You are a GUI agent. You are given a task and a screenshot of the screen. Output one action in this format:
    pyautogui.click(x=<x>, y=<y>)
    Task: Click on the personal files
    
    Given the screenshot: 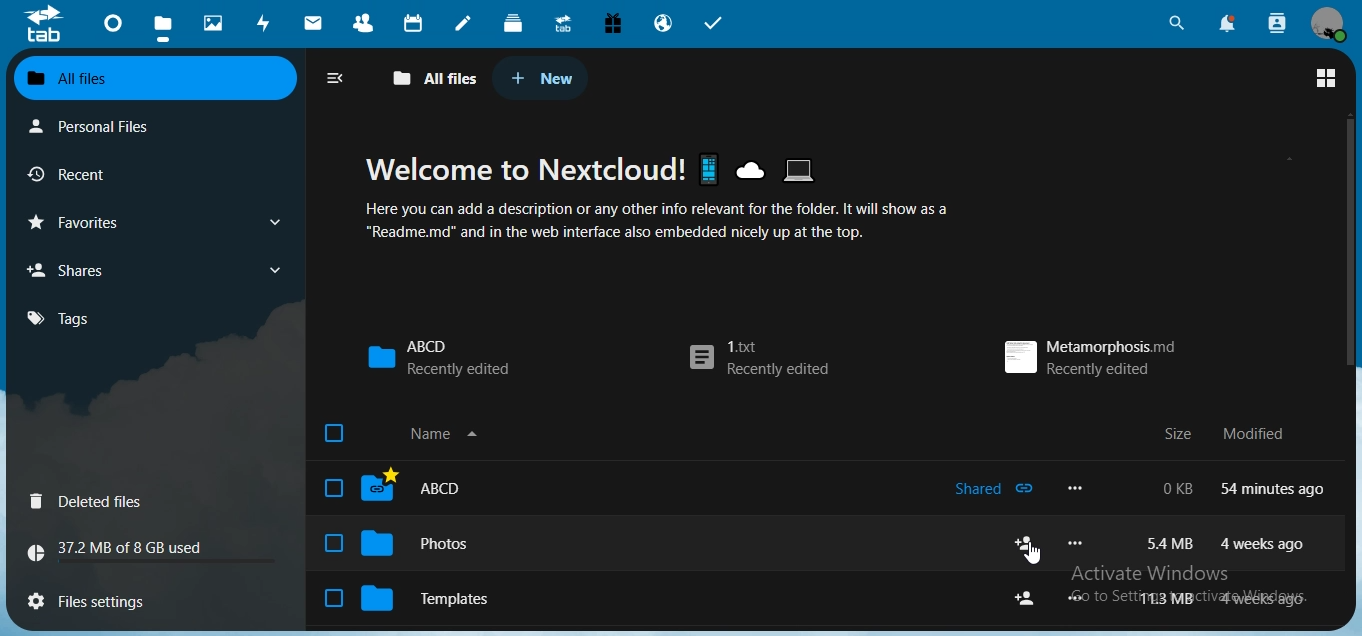 What is the action you would take?
    pyautogui.click(x=106, y=125)
    